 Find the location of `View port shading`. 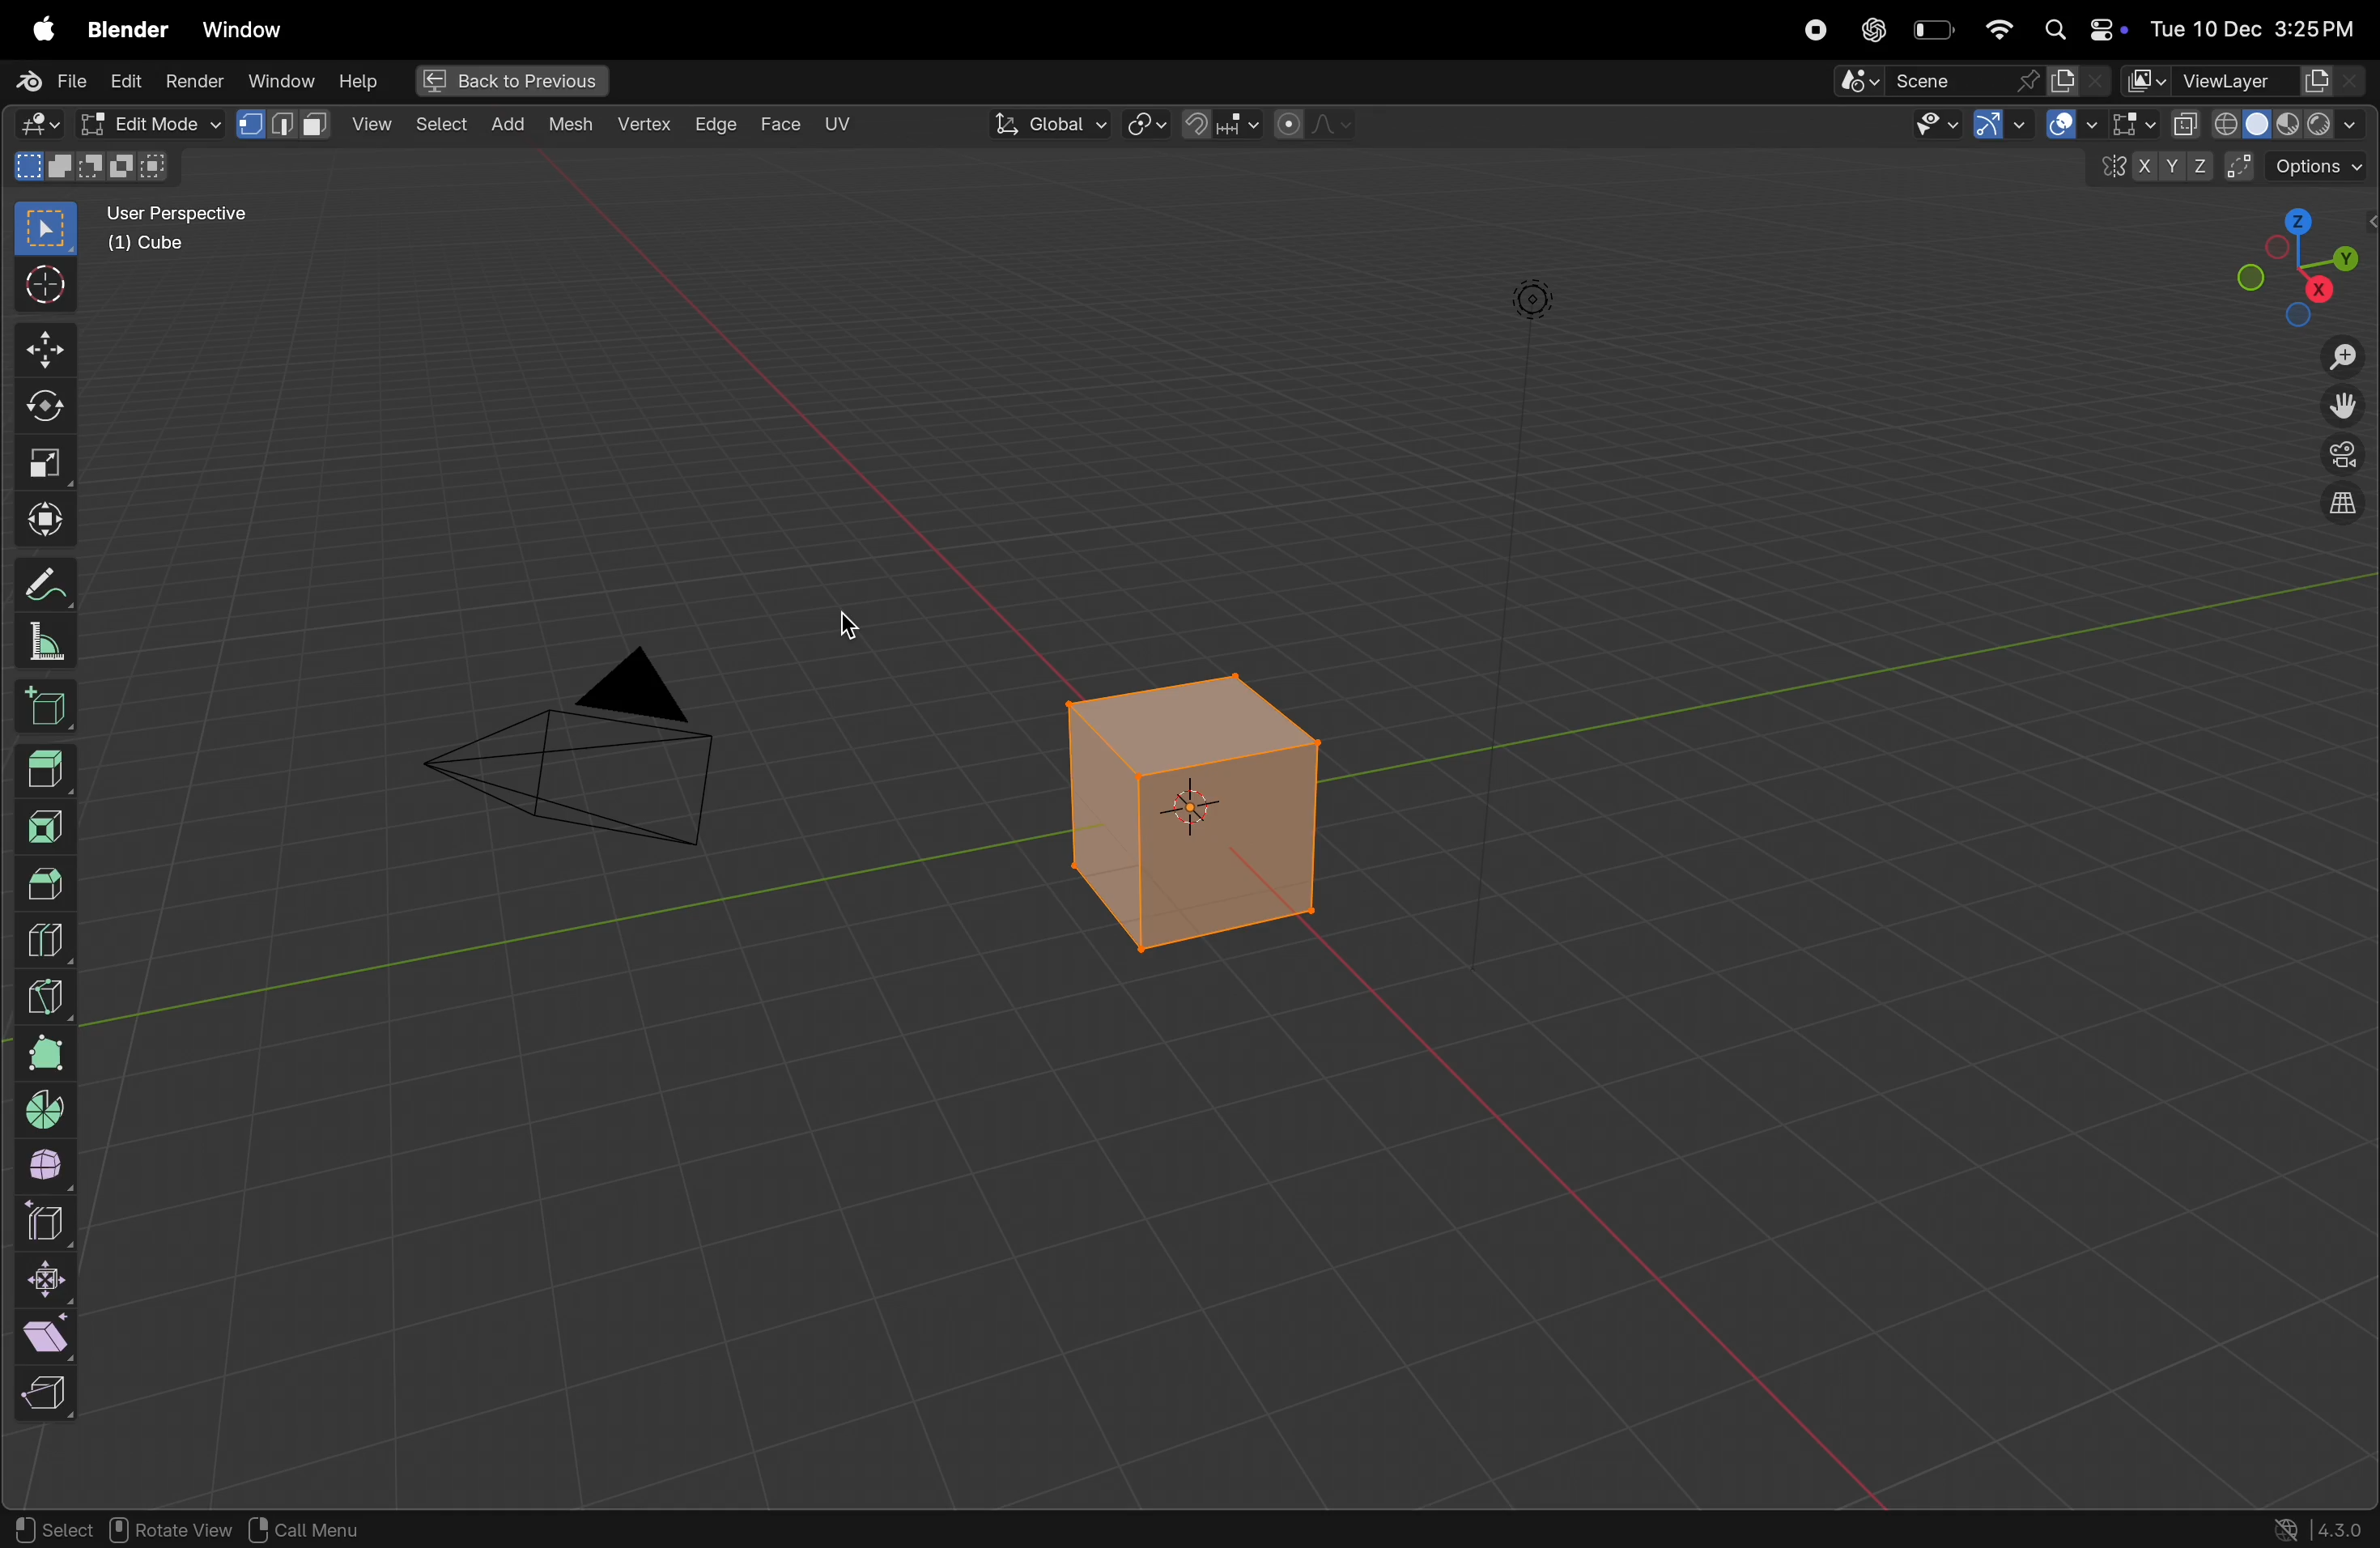

View port shading is located at coordinates (2267, 123).